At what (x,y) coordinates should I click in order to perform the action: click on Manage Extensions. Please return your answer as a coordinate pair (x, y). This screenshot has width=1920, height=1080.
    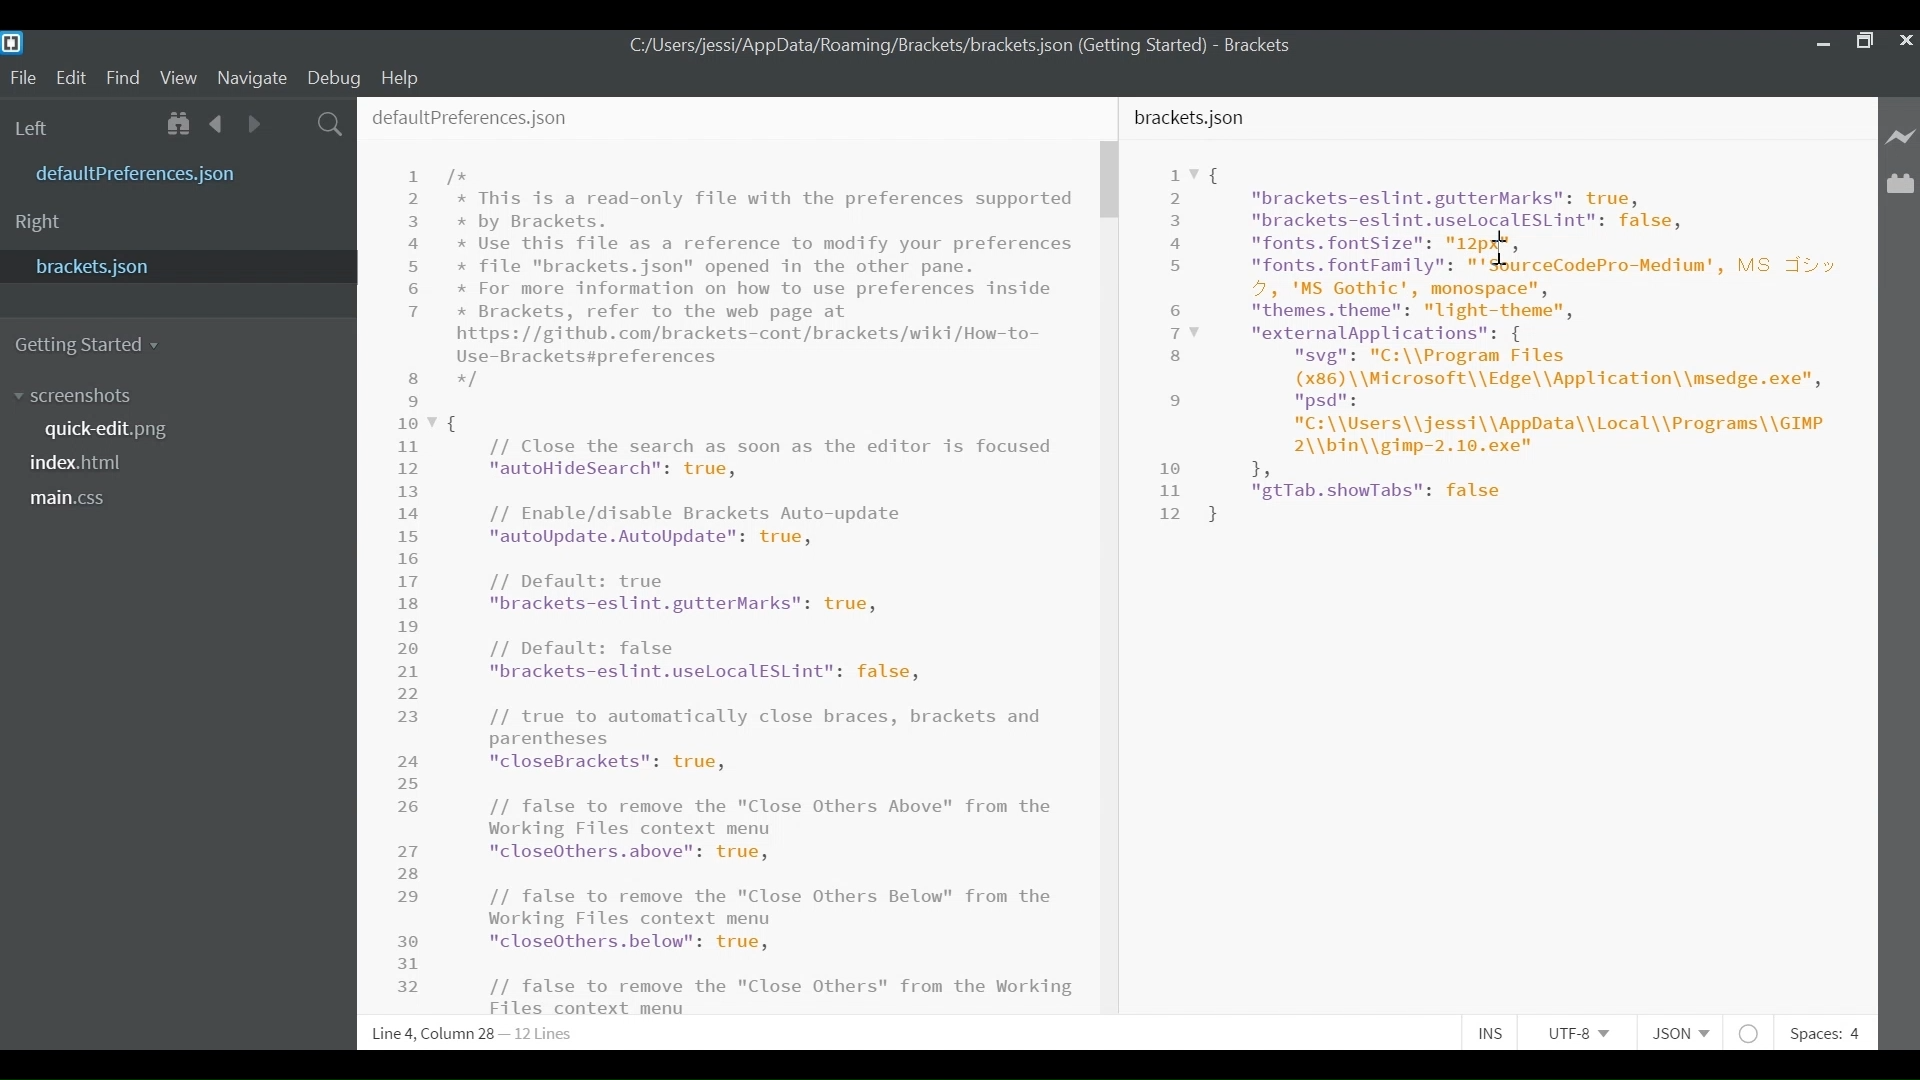
    Looking at the image, I should click on (1900, 184).